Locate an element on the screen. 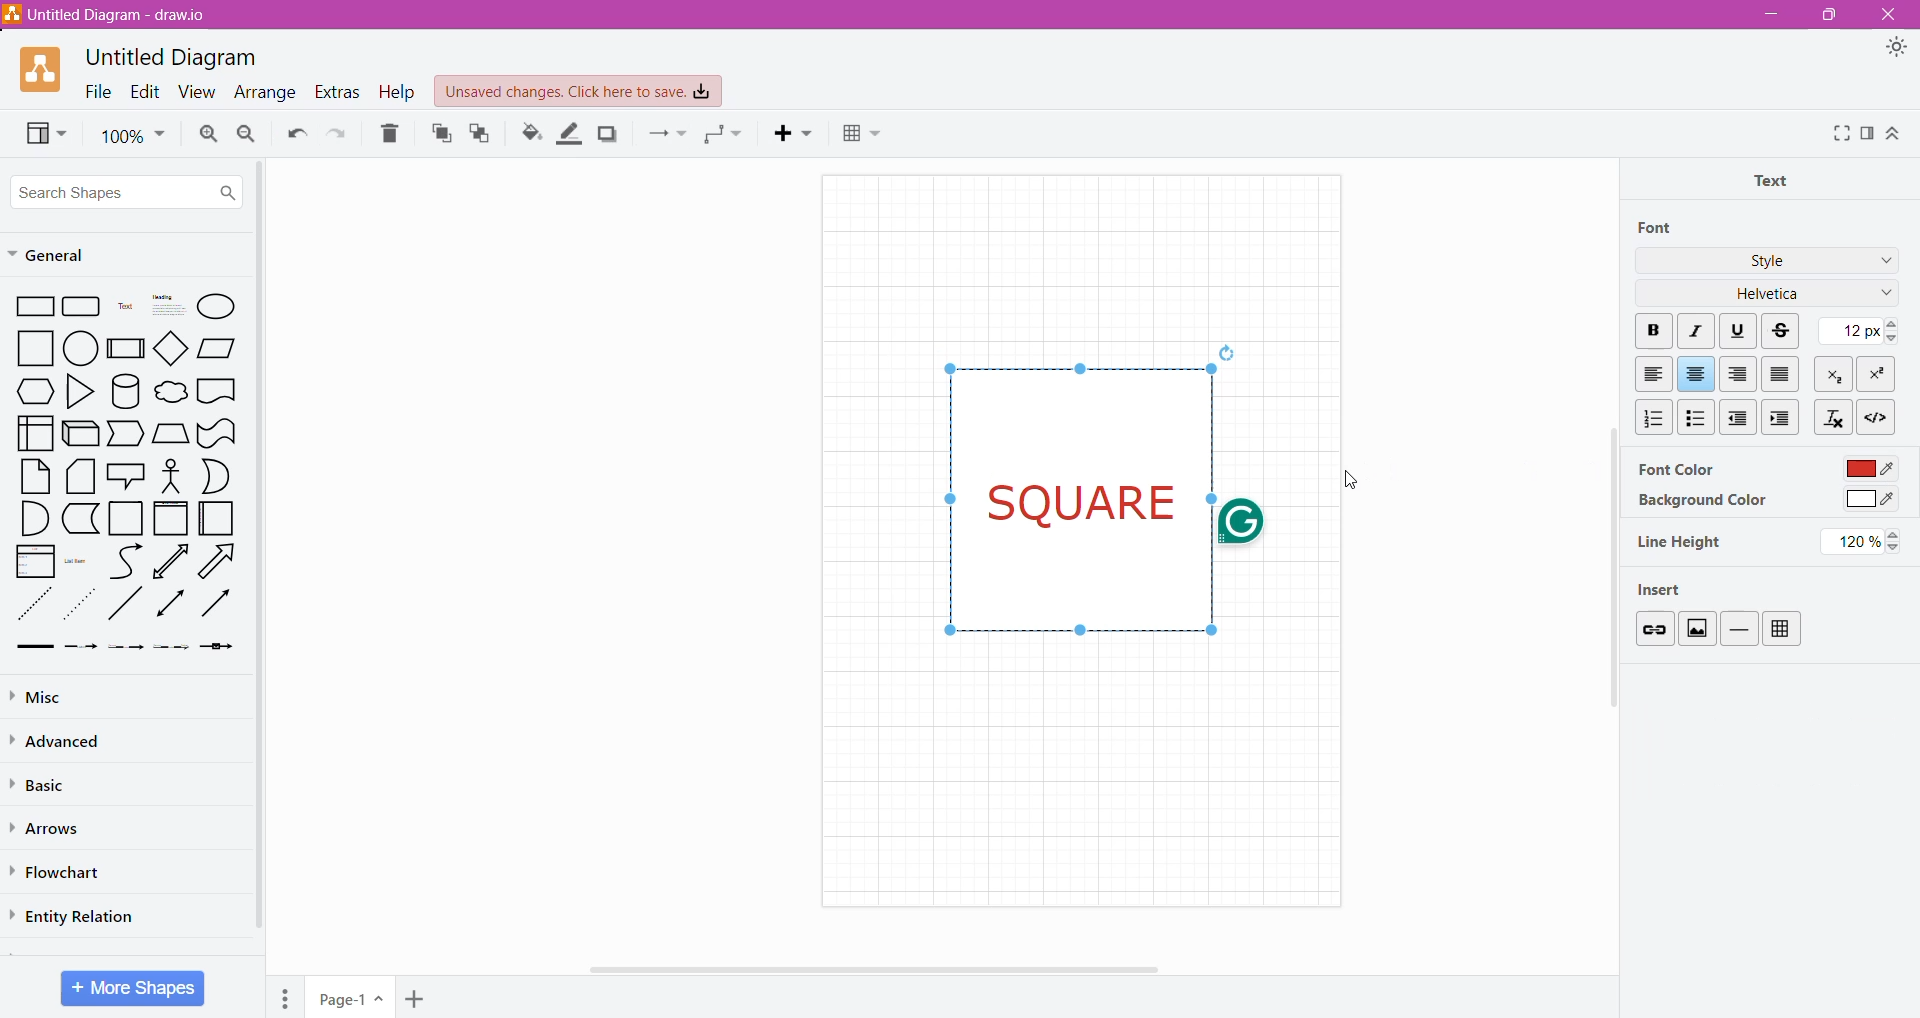  Square  is located at coordinates (124, 518).